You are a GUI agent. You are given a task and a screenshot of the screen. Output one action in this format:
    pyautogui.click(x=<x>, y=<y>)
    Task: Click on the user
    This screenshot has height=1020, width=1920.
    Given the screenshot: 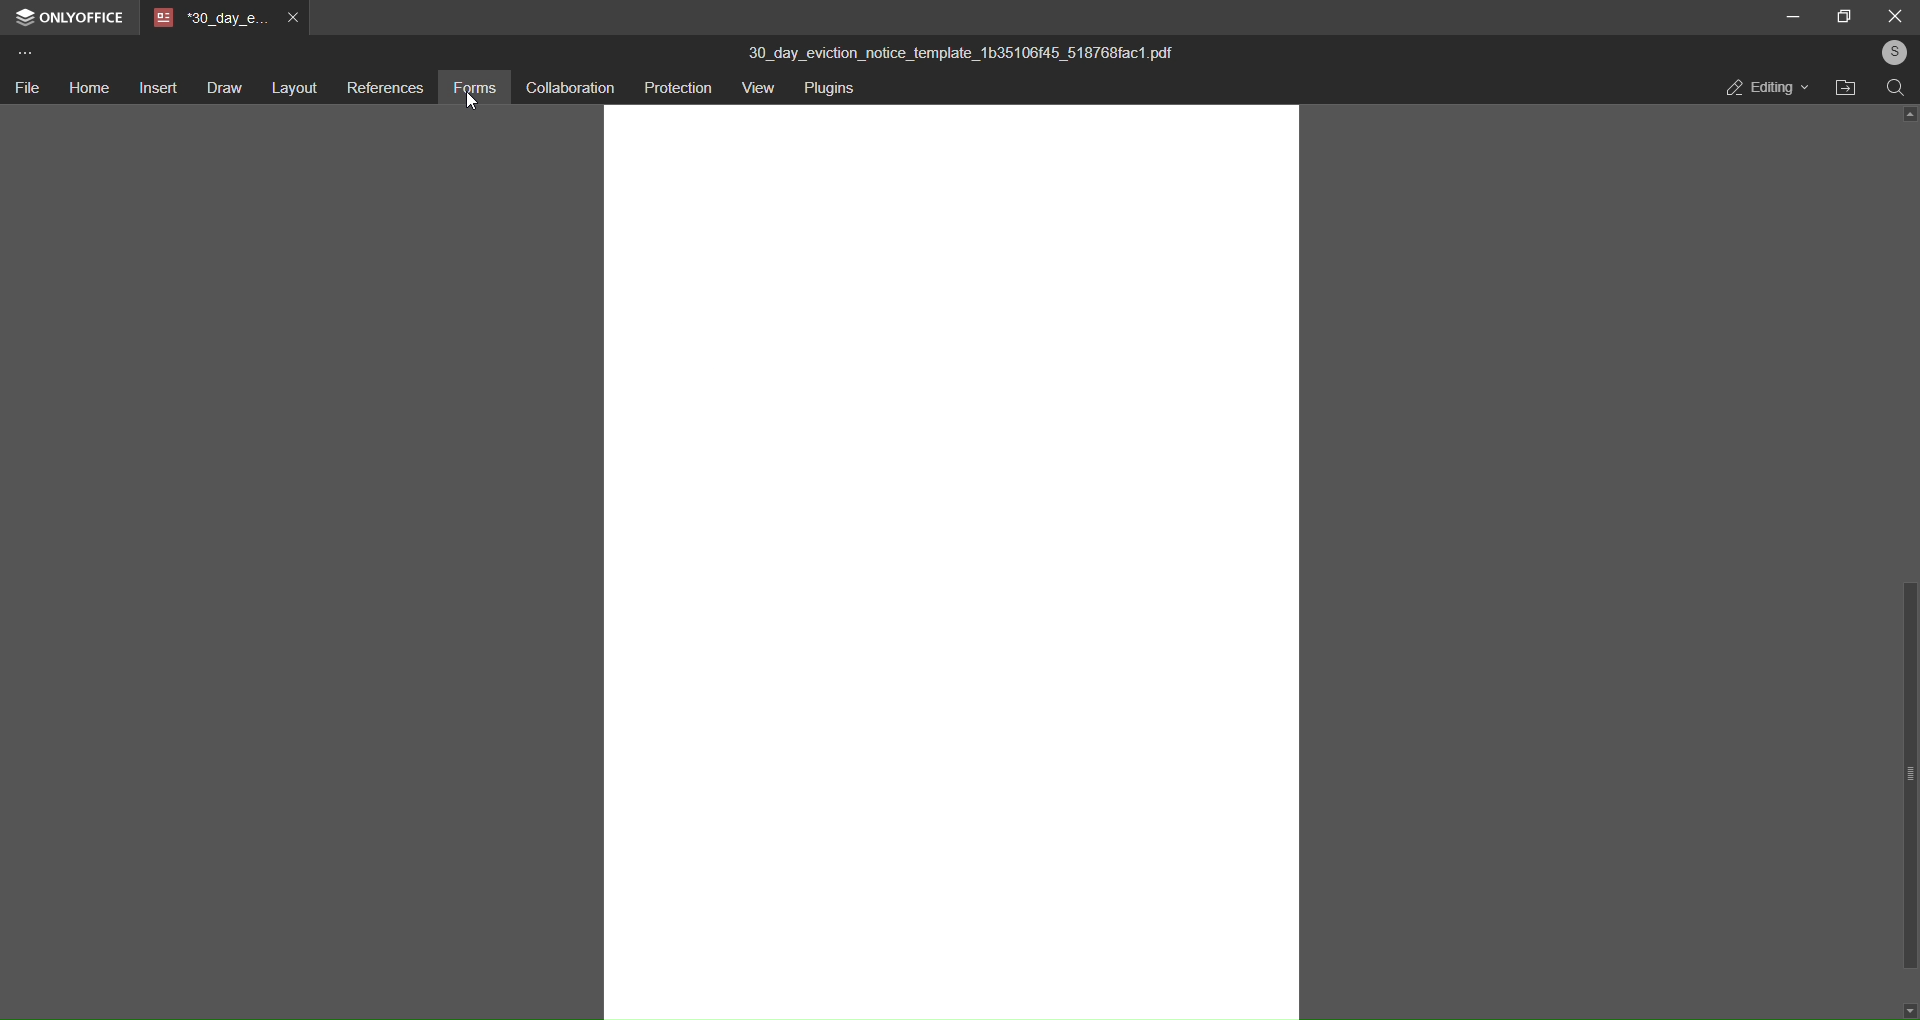 What is the action you would take?
    pyautogui.click(x=1892, y=52)
    